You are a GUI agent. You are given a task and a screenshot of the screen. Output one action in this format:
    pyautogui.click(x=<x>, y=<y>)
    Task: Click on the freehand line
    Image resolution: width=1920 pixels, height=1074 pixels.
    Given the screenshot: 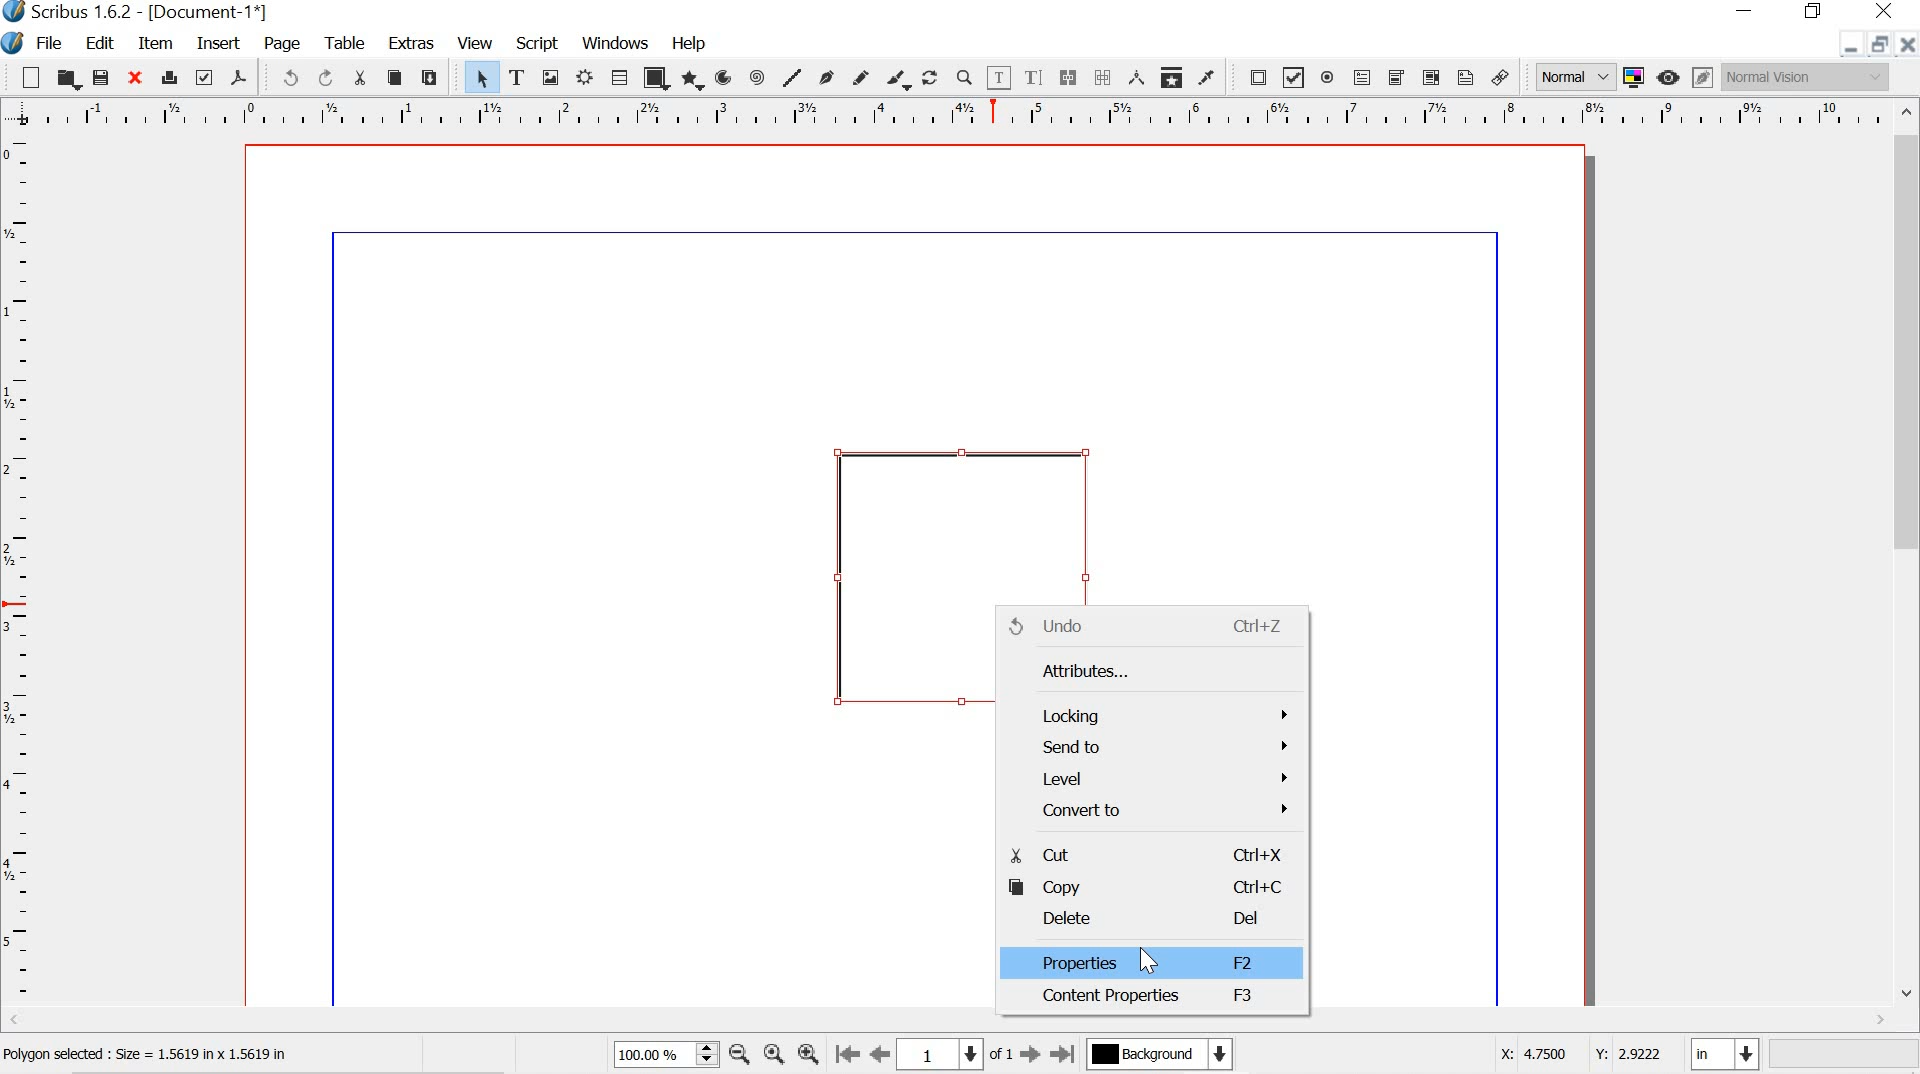 What is the action you would take?
    pyautogui.click(x=860, y=76)
    